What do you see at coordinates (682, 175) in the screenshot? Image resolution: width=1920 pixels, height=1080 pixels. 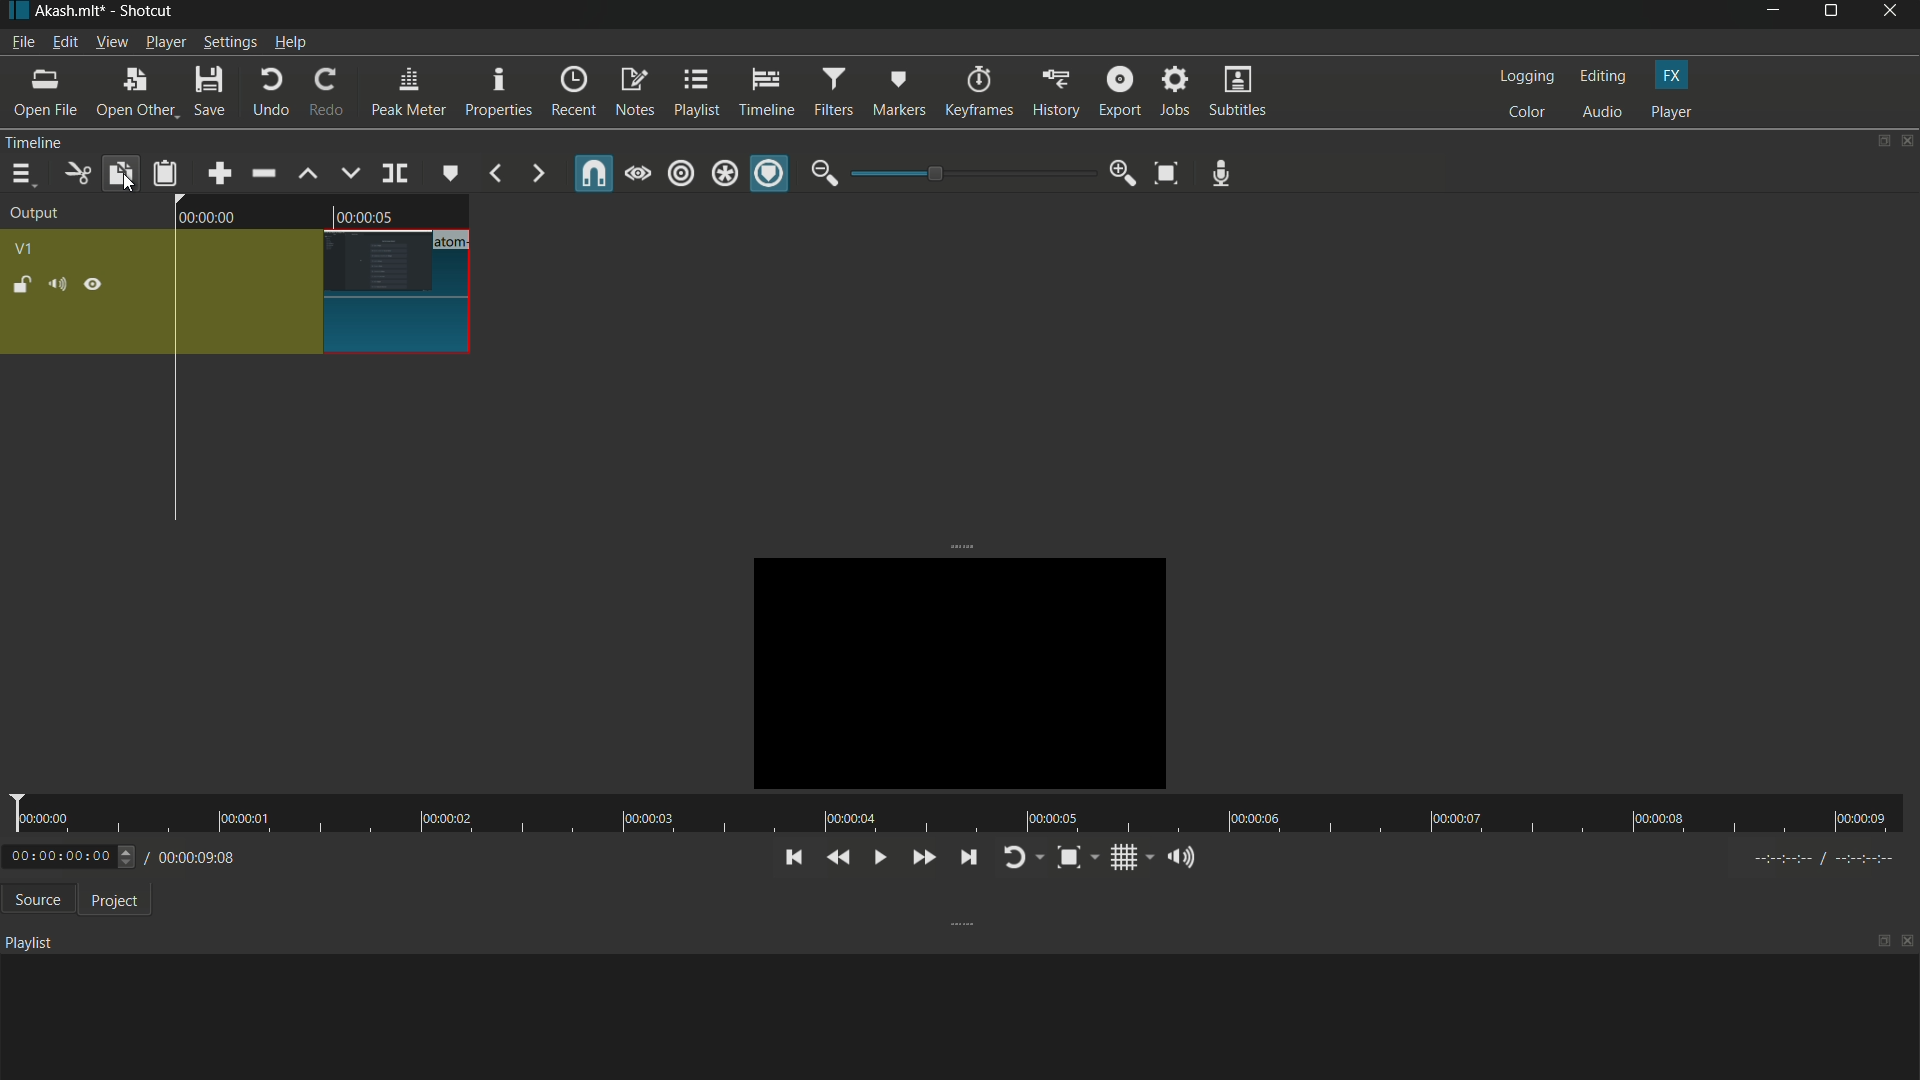 I see `ripple` at bounding box center [682, 175].